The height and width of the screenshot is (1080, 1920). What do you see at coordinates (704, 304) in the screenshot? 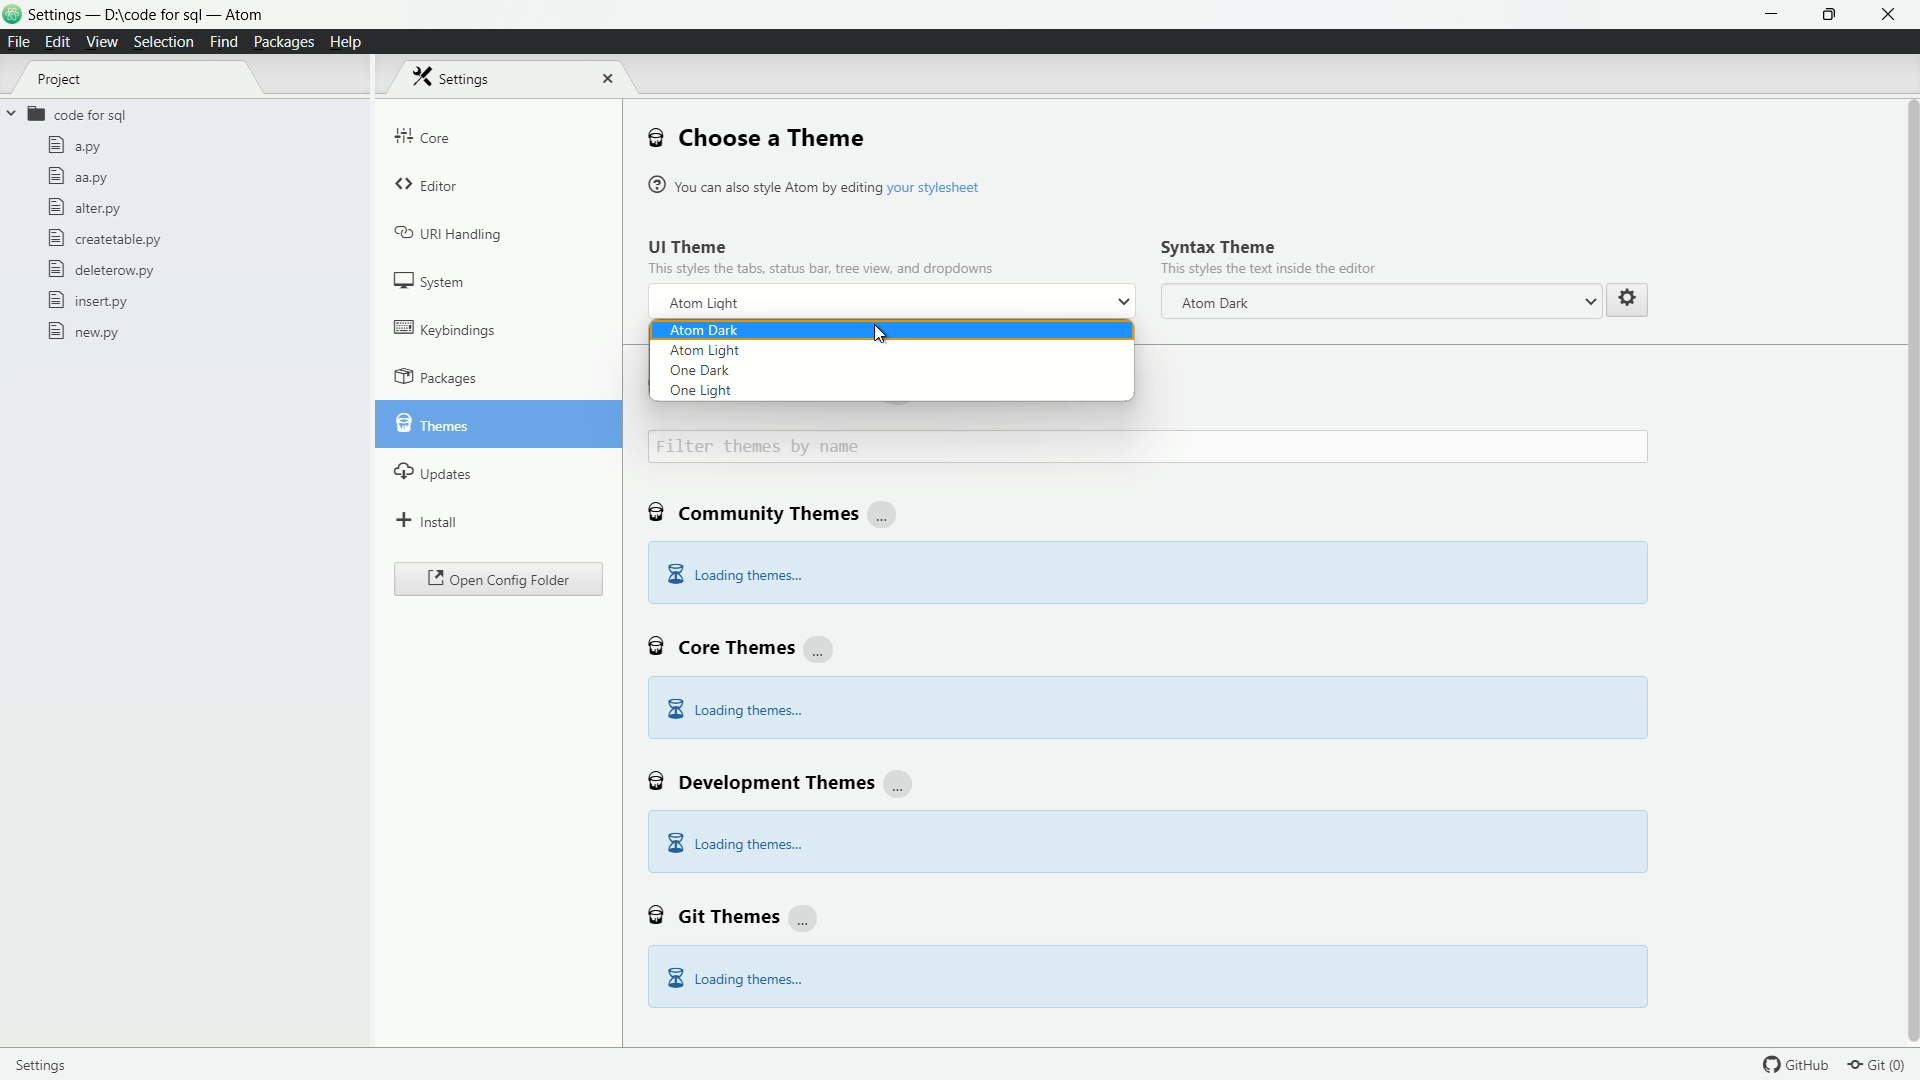
I see `atom light` at bounding box center [704, 304].